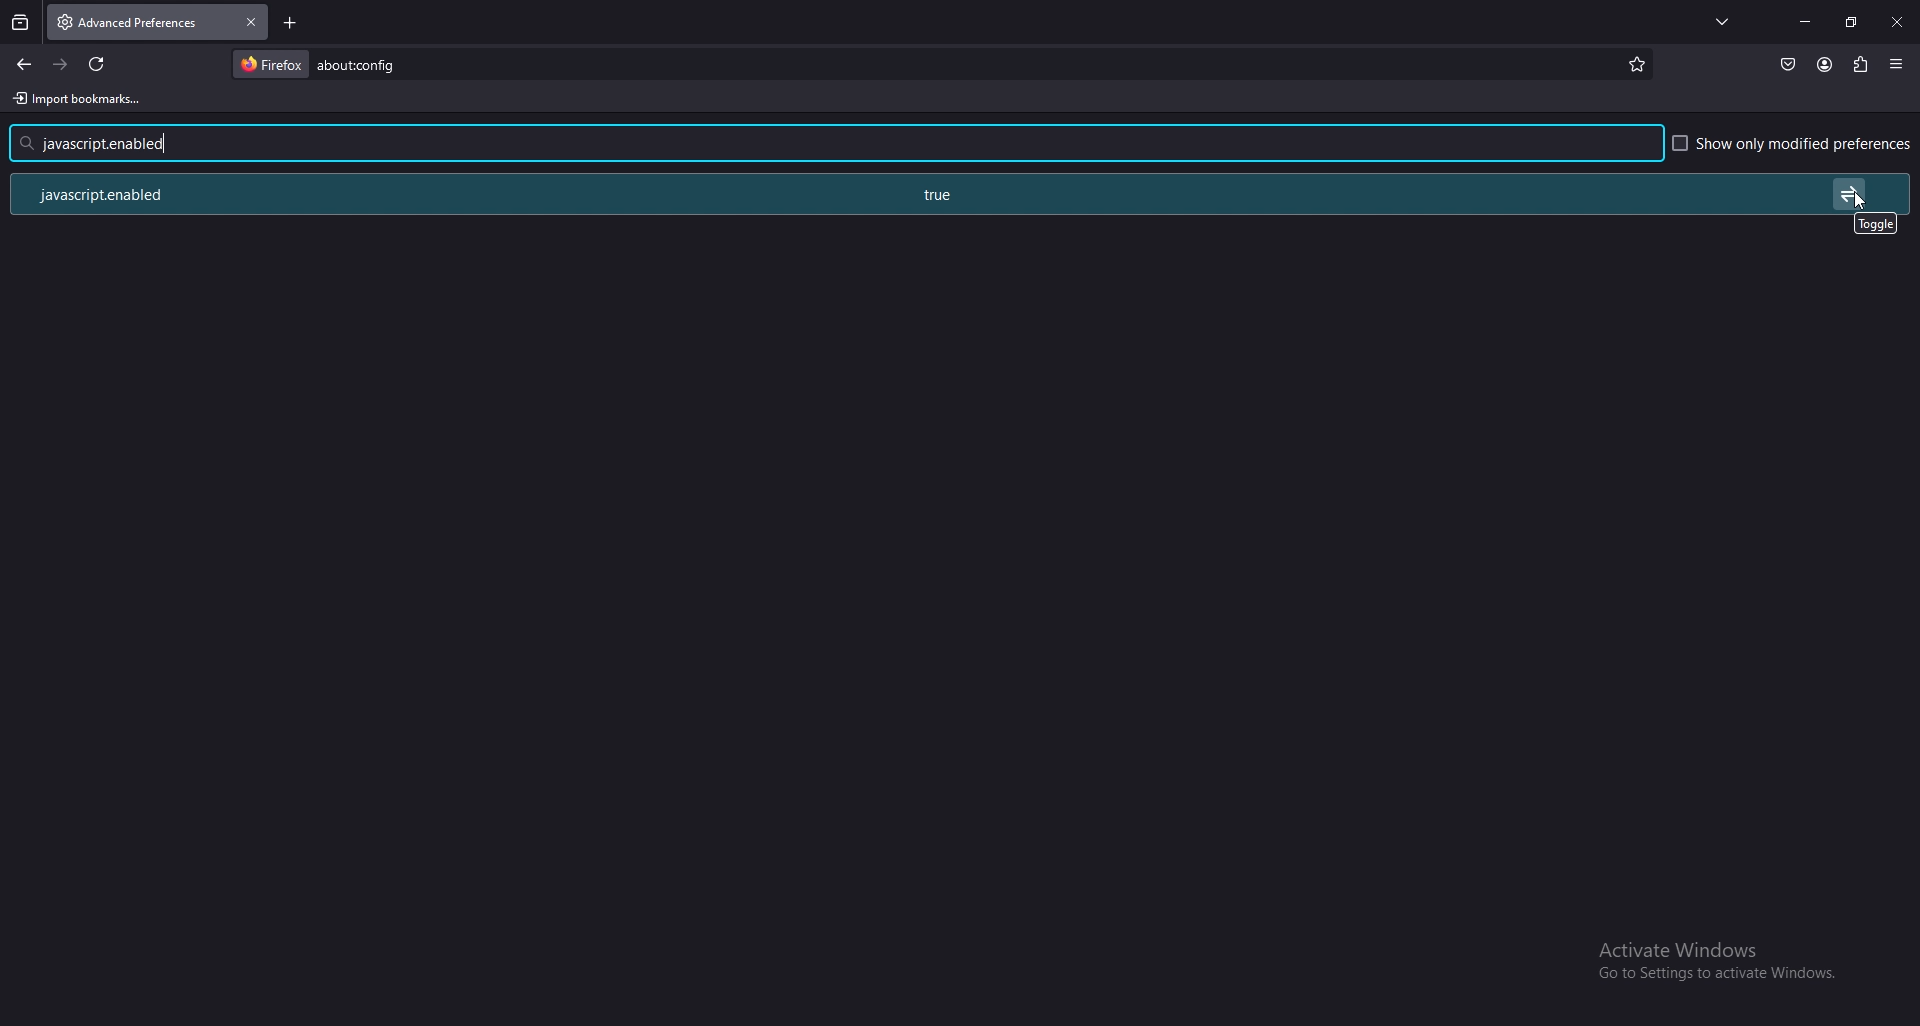 Image resolution: width=1920 pixels, height=1026 pixels. I want to click on application menu, so click(1898, 64).